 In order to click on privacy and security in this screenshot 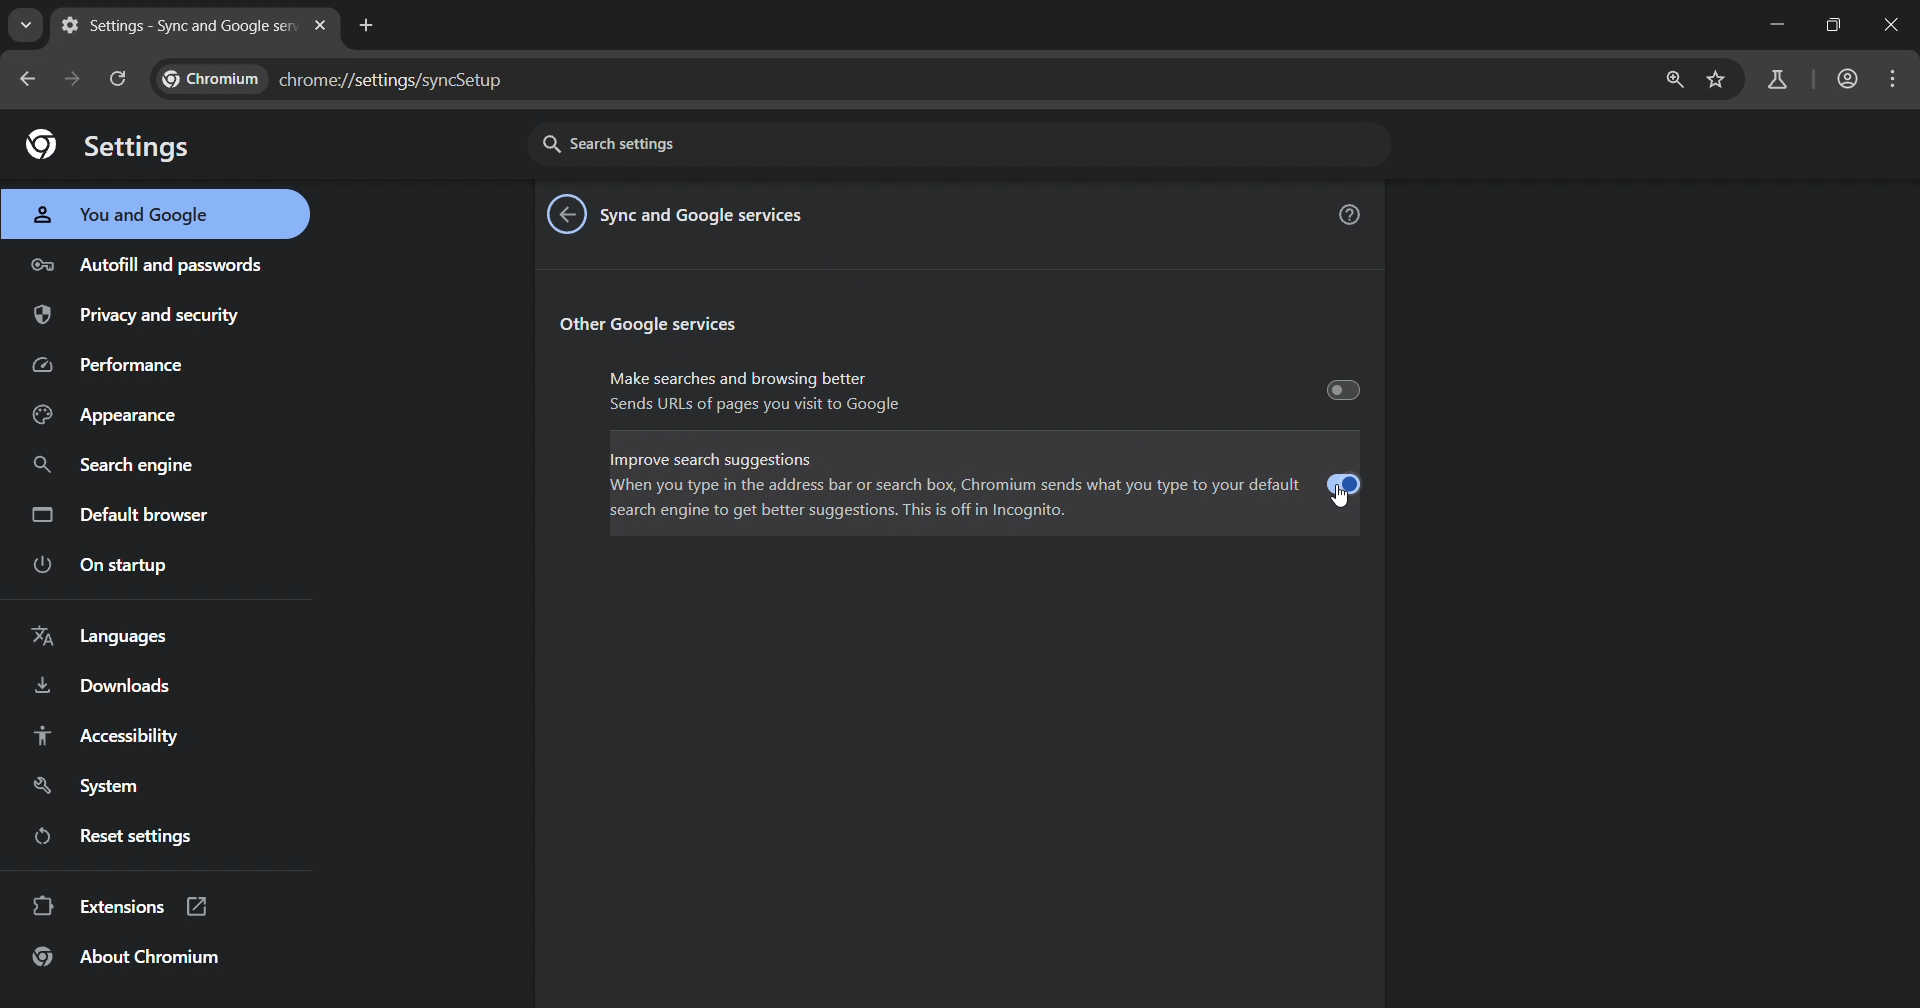, I will do `click(133, 315)`.